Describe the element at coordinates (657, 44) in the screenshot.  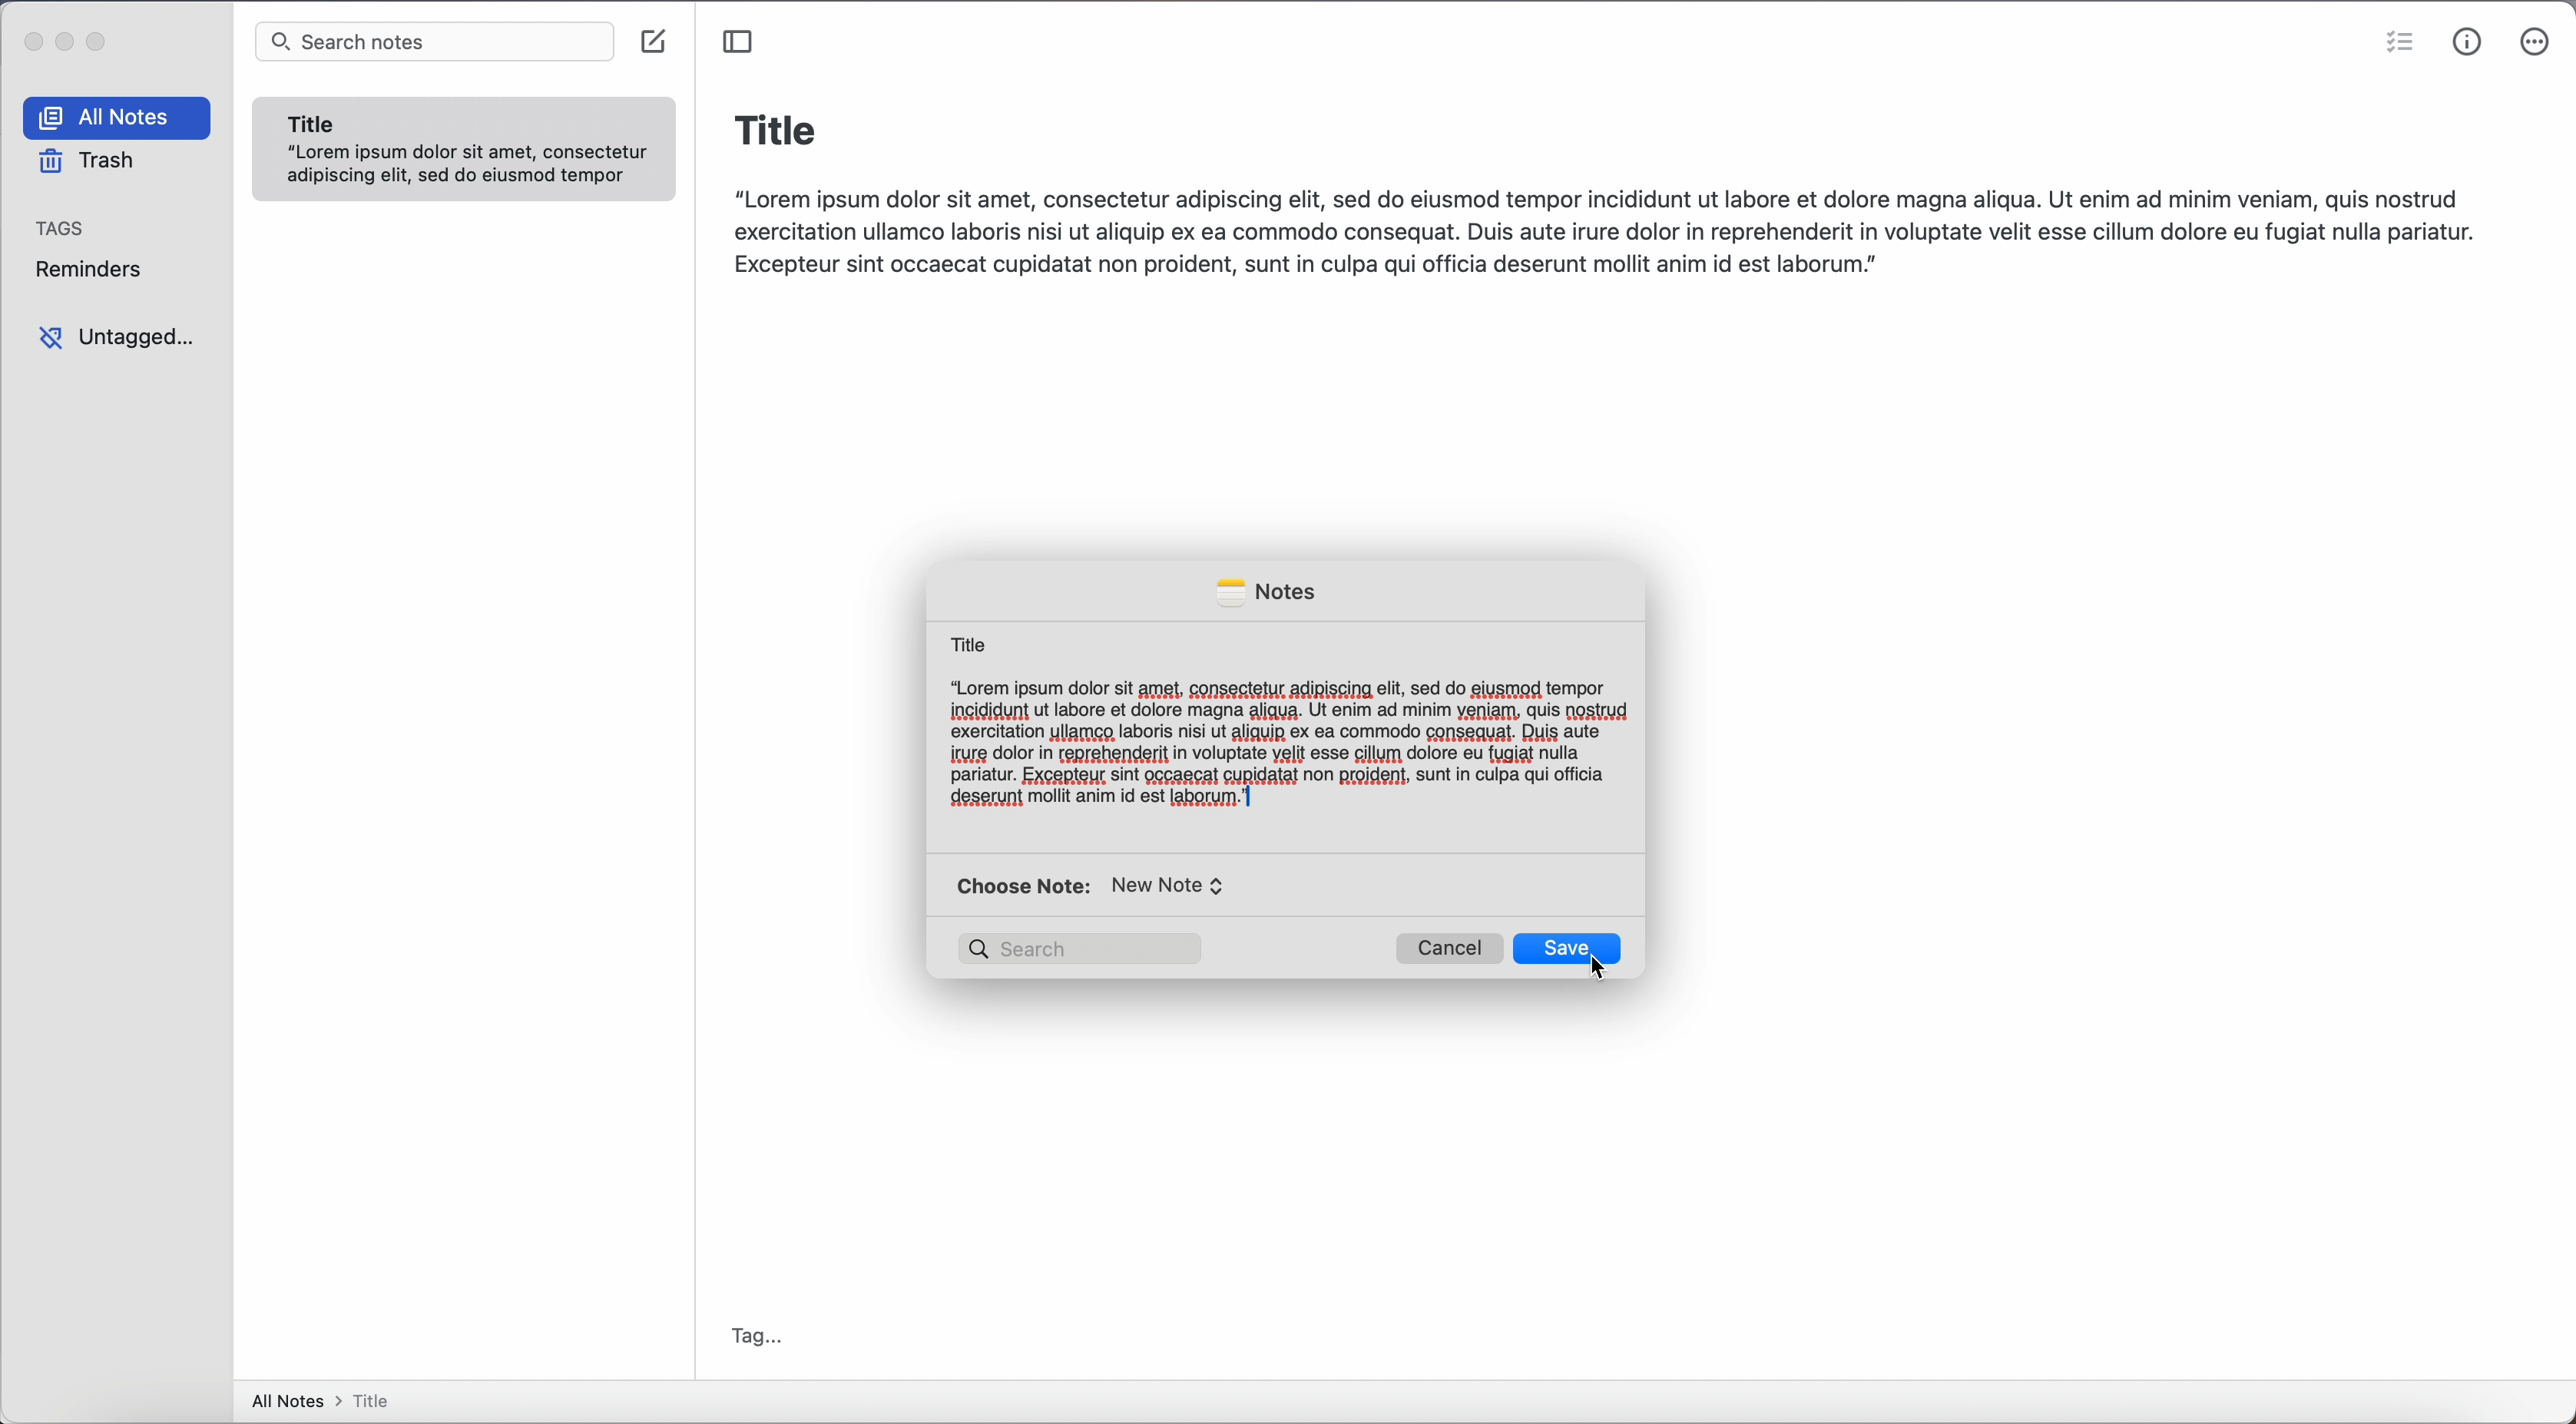
I see `create note` at that location.